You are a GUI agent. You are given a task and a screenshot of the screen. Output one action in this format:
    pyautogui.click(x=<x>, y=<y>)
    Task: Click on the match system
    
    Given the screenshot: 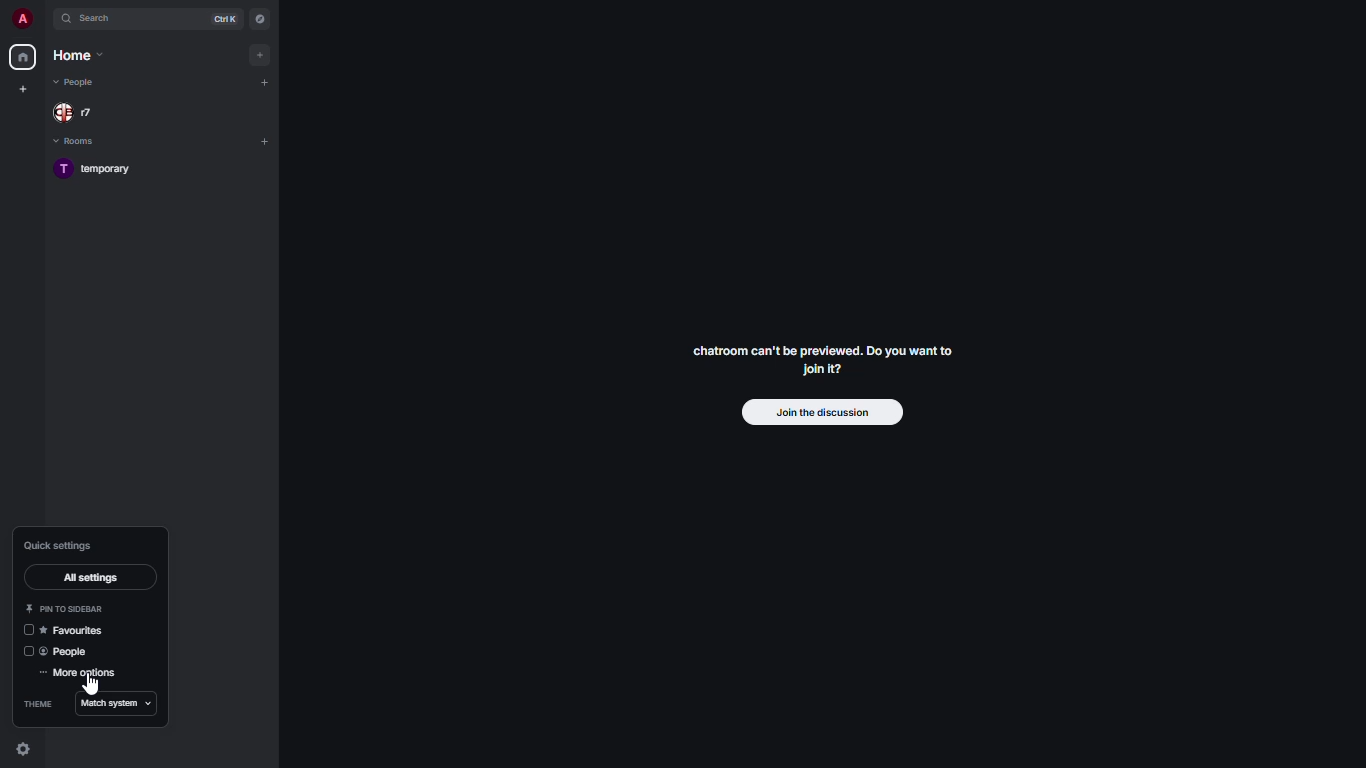 What is the action you would take?
    pyautogui.click(x=120, y=704)
    